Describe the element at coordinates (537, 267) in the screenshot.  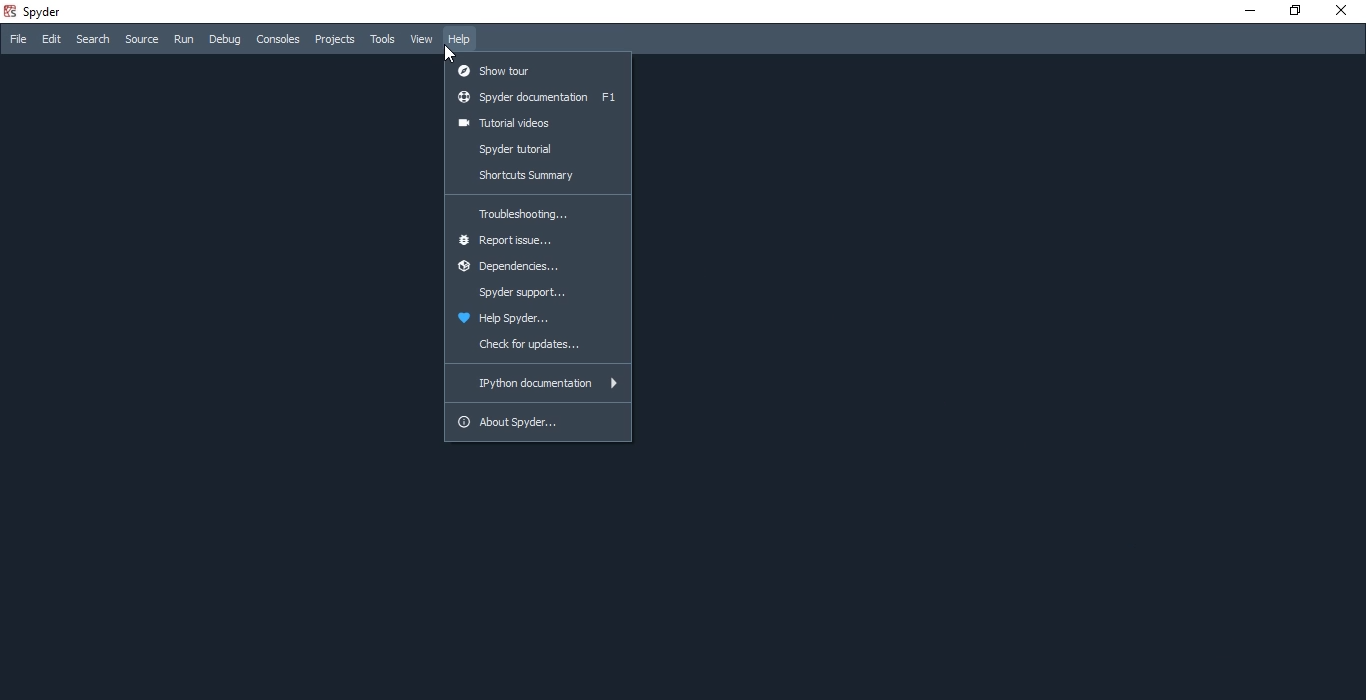
I see `dependencies` at that location.